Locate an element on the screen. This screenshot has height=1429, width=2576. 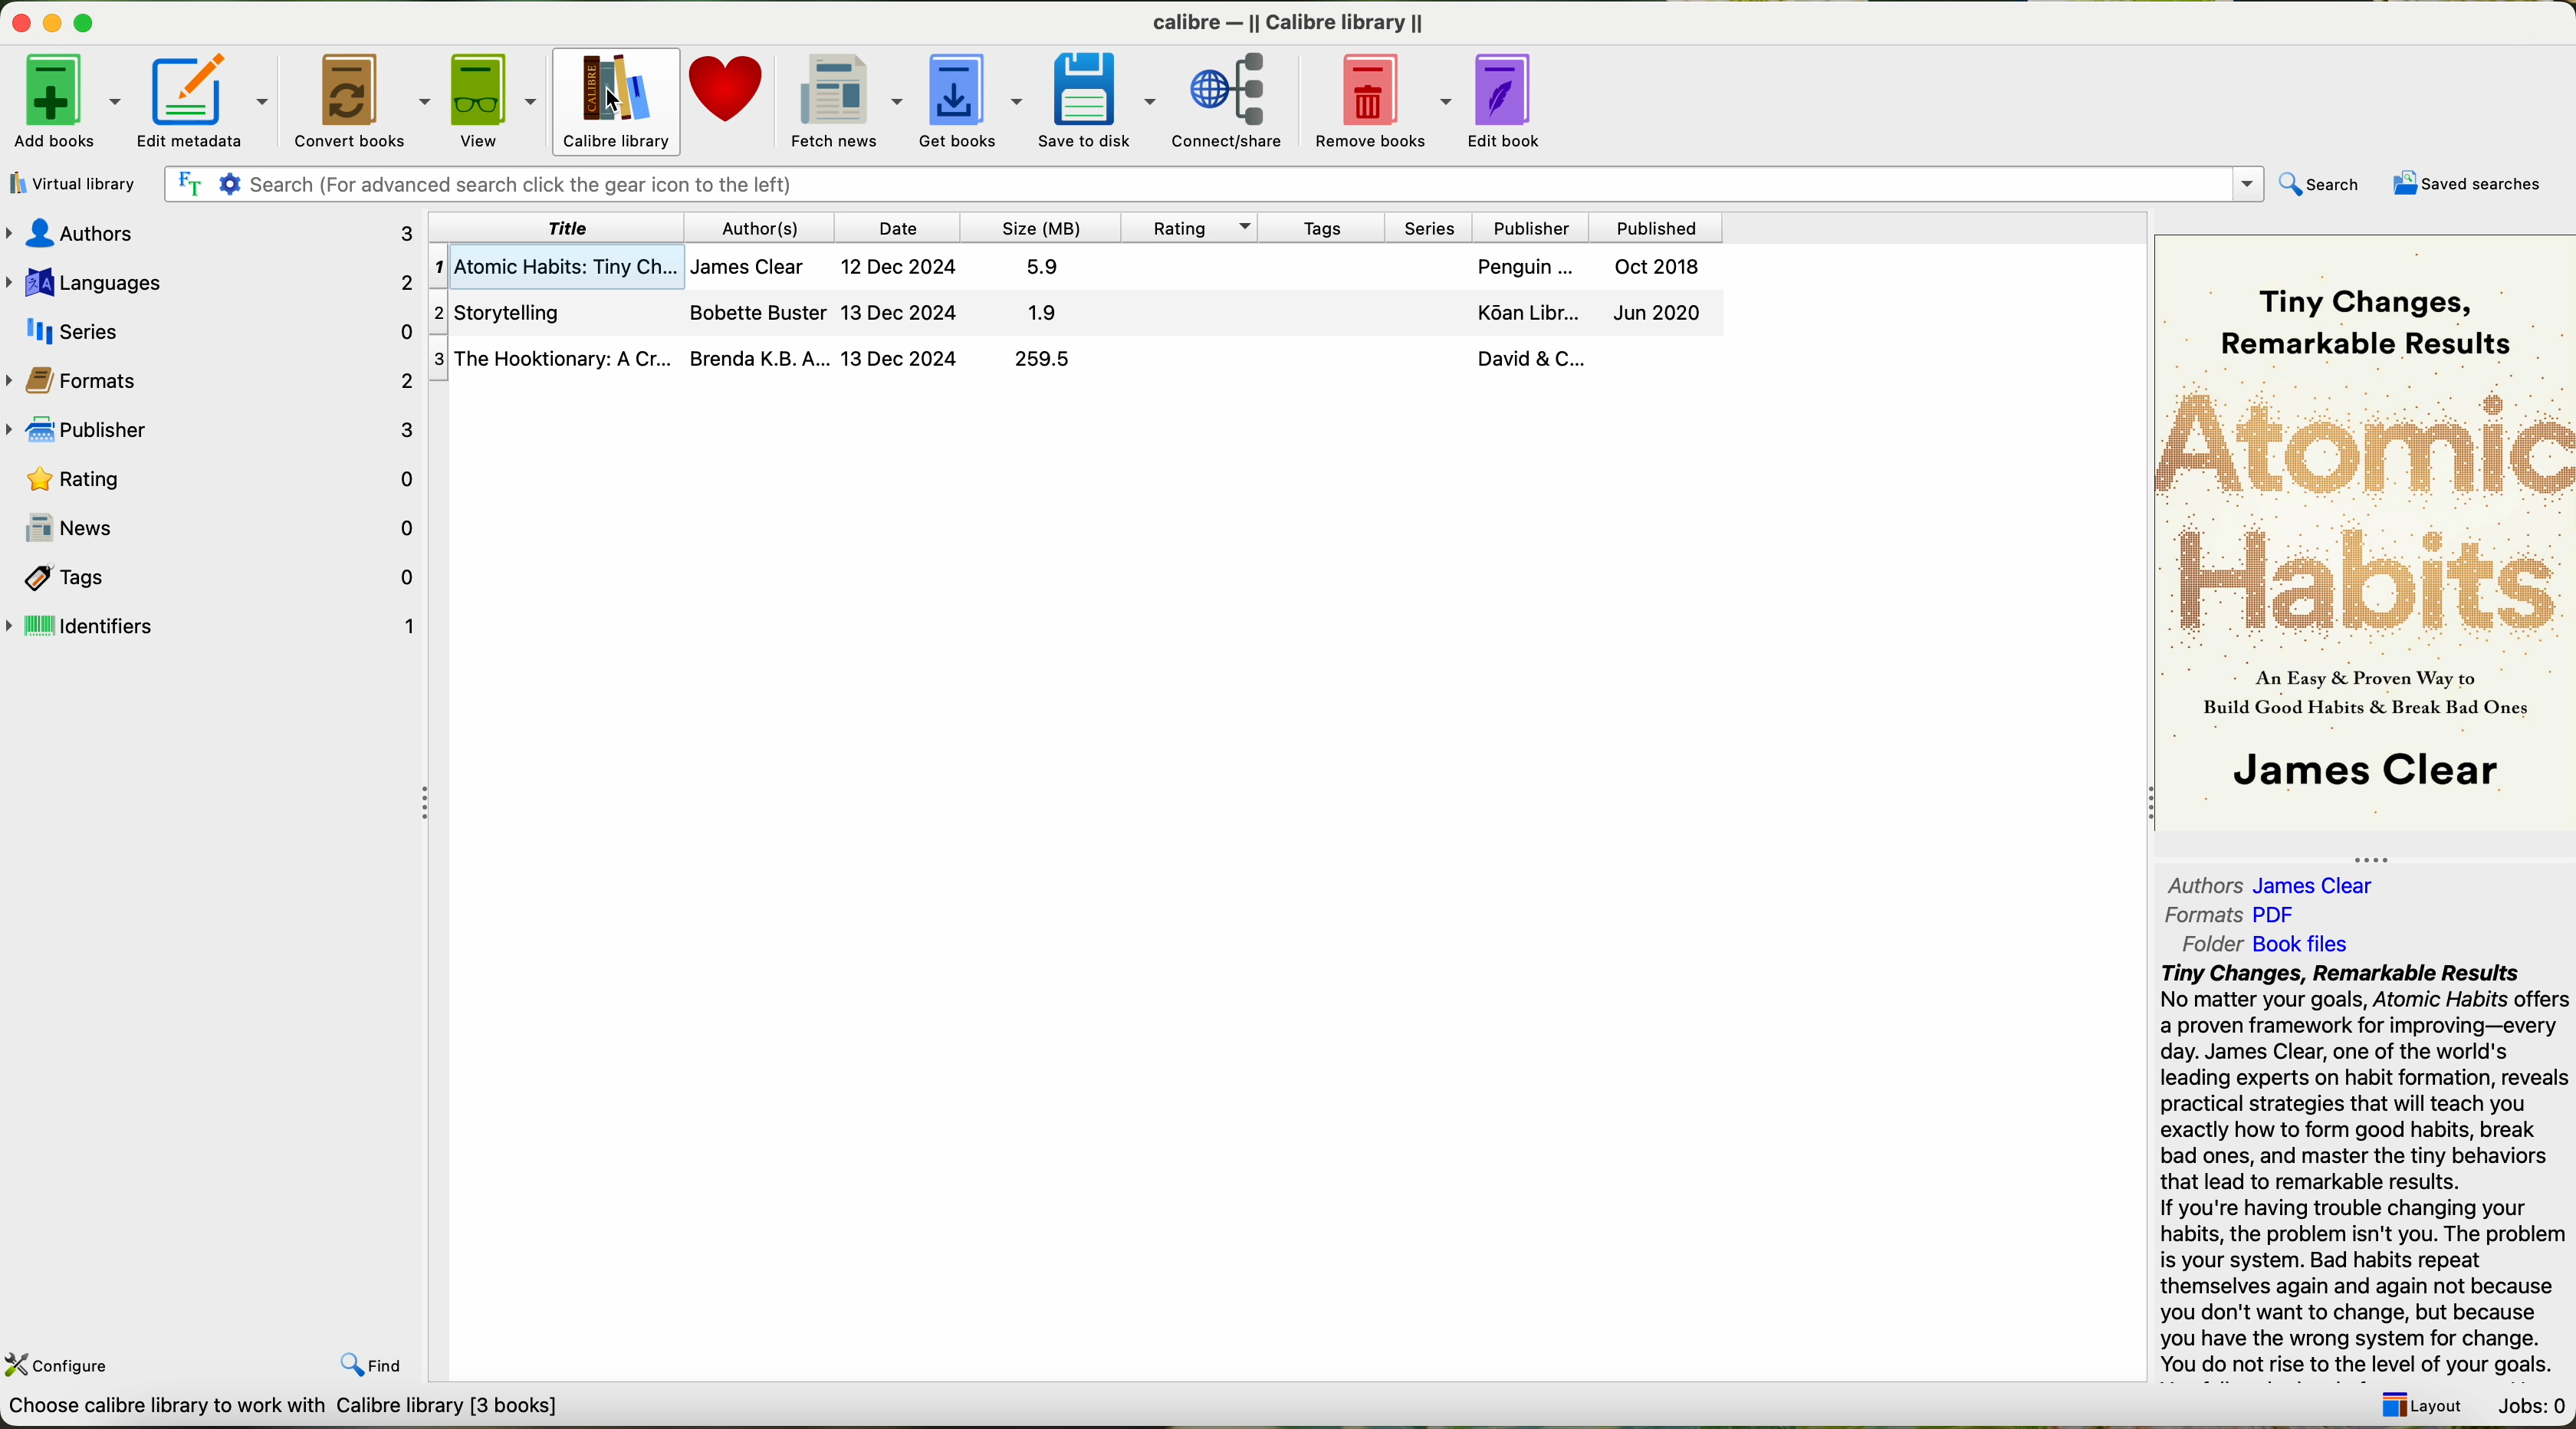
edit metadata is located at coordinates (211, 101).